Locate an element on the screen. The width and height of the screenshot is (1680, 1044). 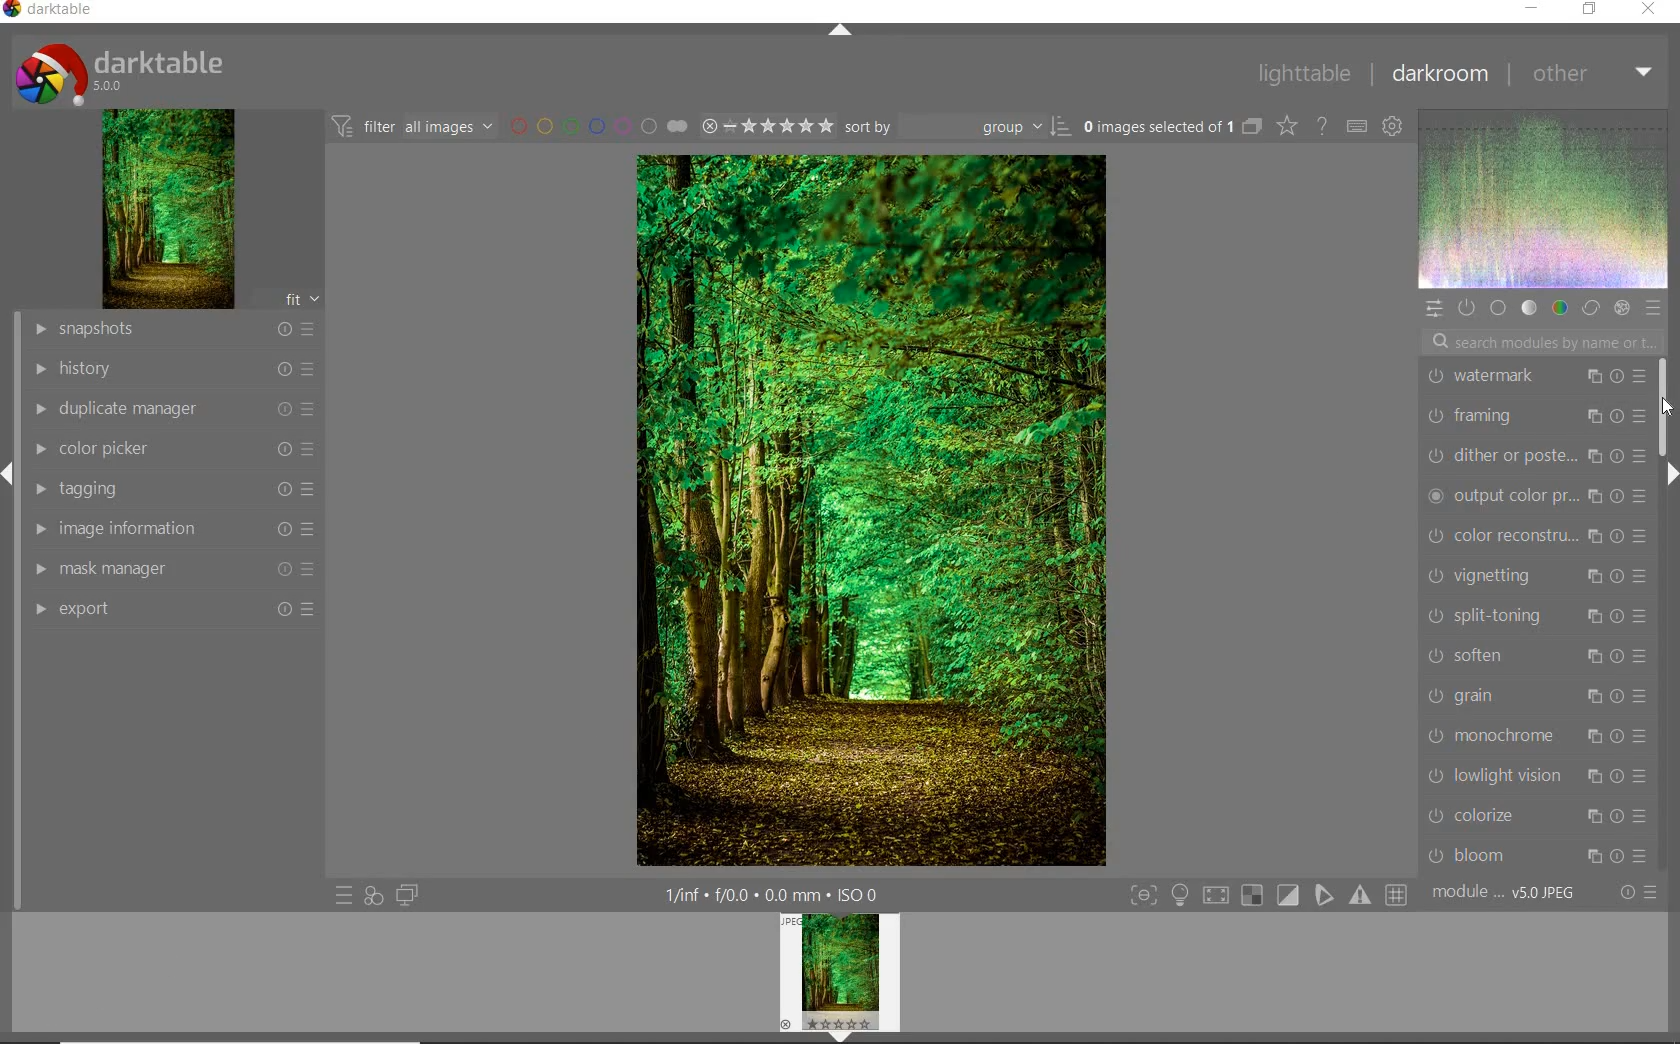
LOWFIGHT is located at coordinates (1540, 773).